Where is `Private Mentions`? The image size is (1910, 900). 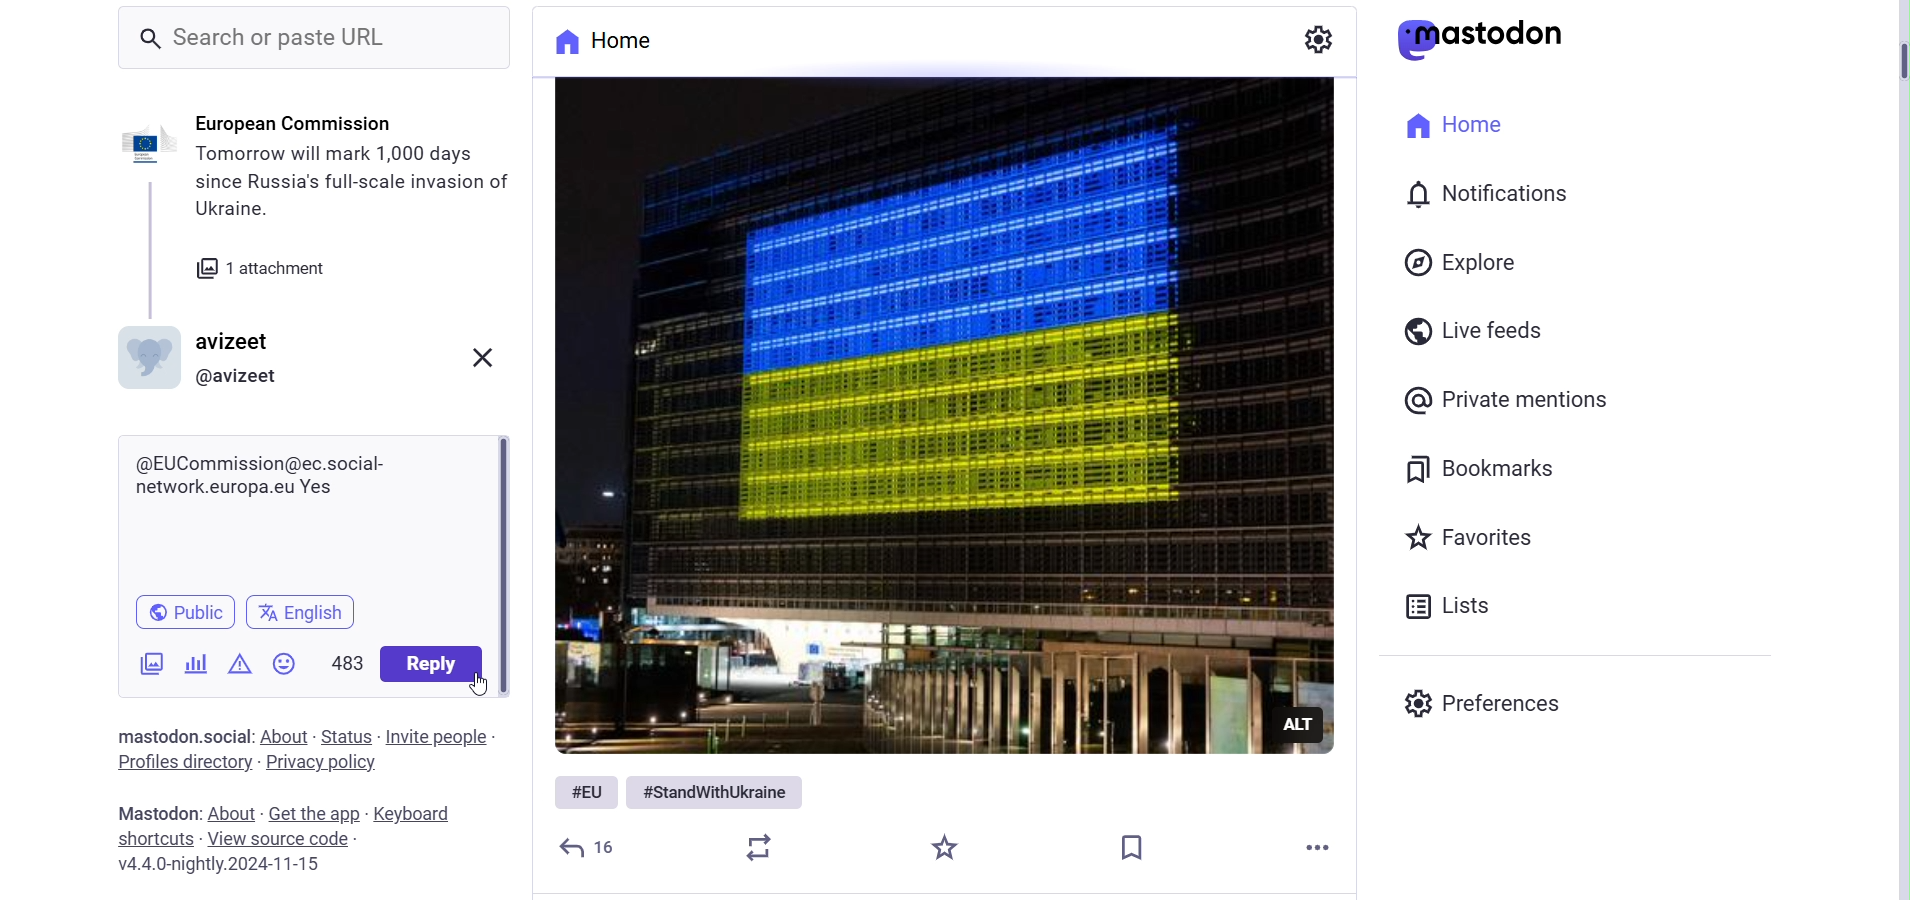
Private Mentions is located at coordinates (1514, 399).